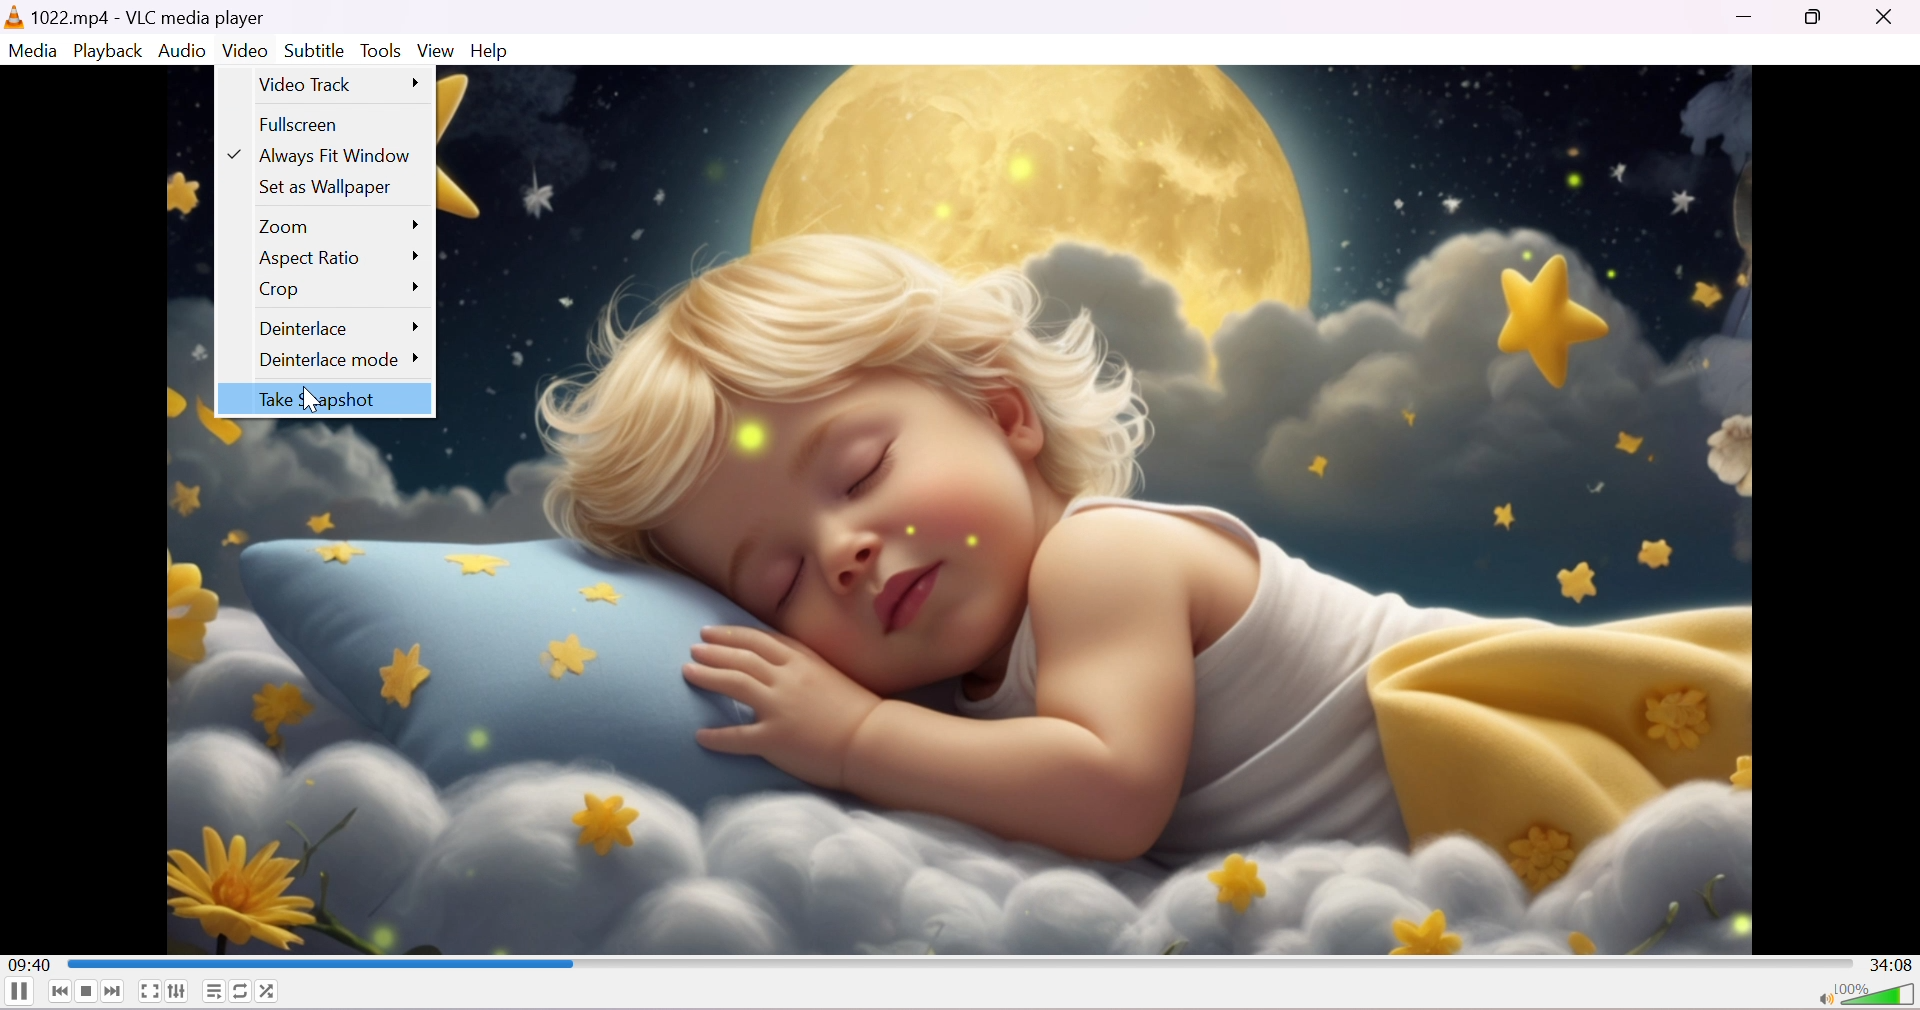 The width and height of the screenshot is (1920, 1010). Describe the element at coordinates (1891, 963) in the screenshot. I see `34:08` at that location.